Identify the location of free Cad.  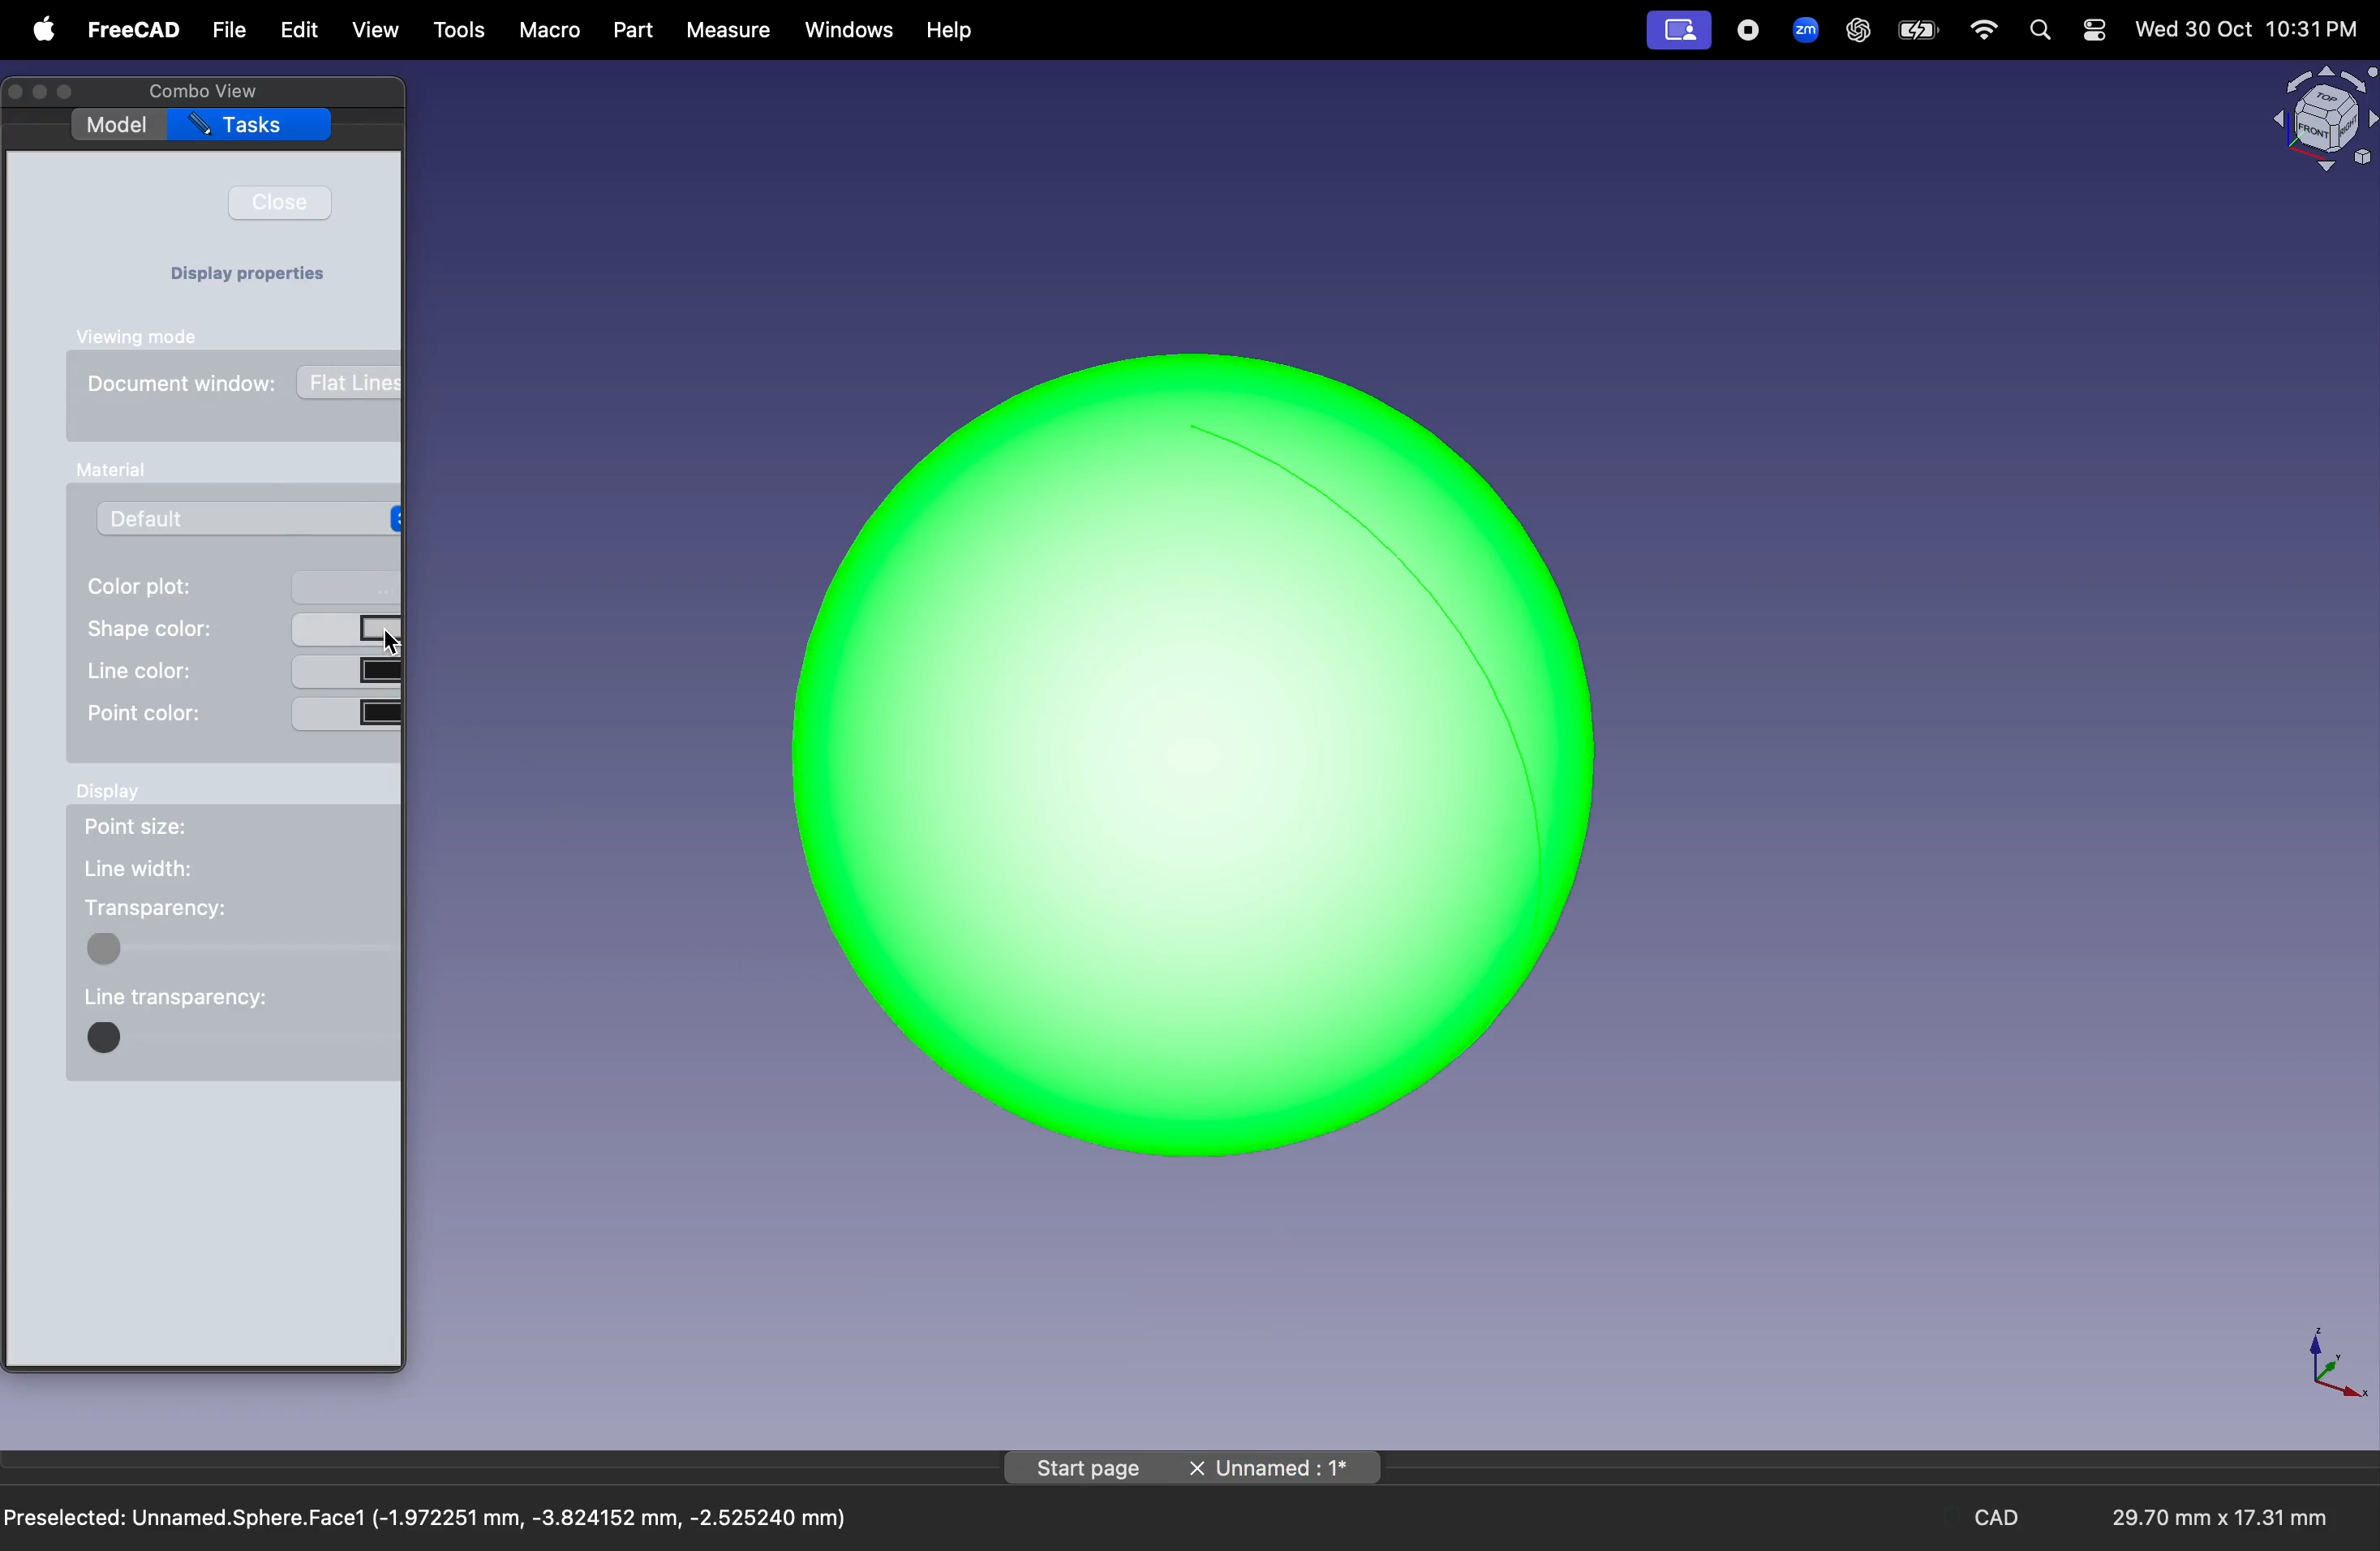
(134, 32).